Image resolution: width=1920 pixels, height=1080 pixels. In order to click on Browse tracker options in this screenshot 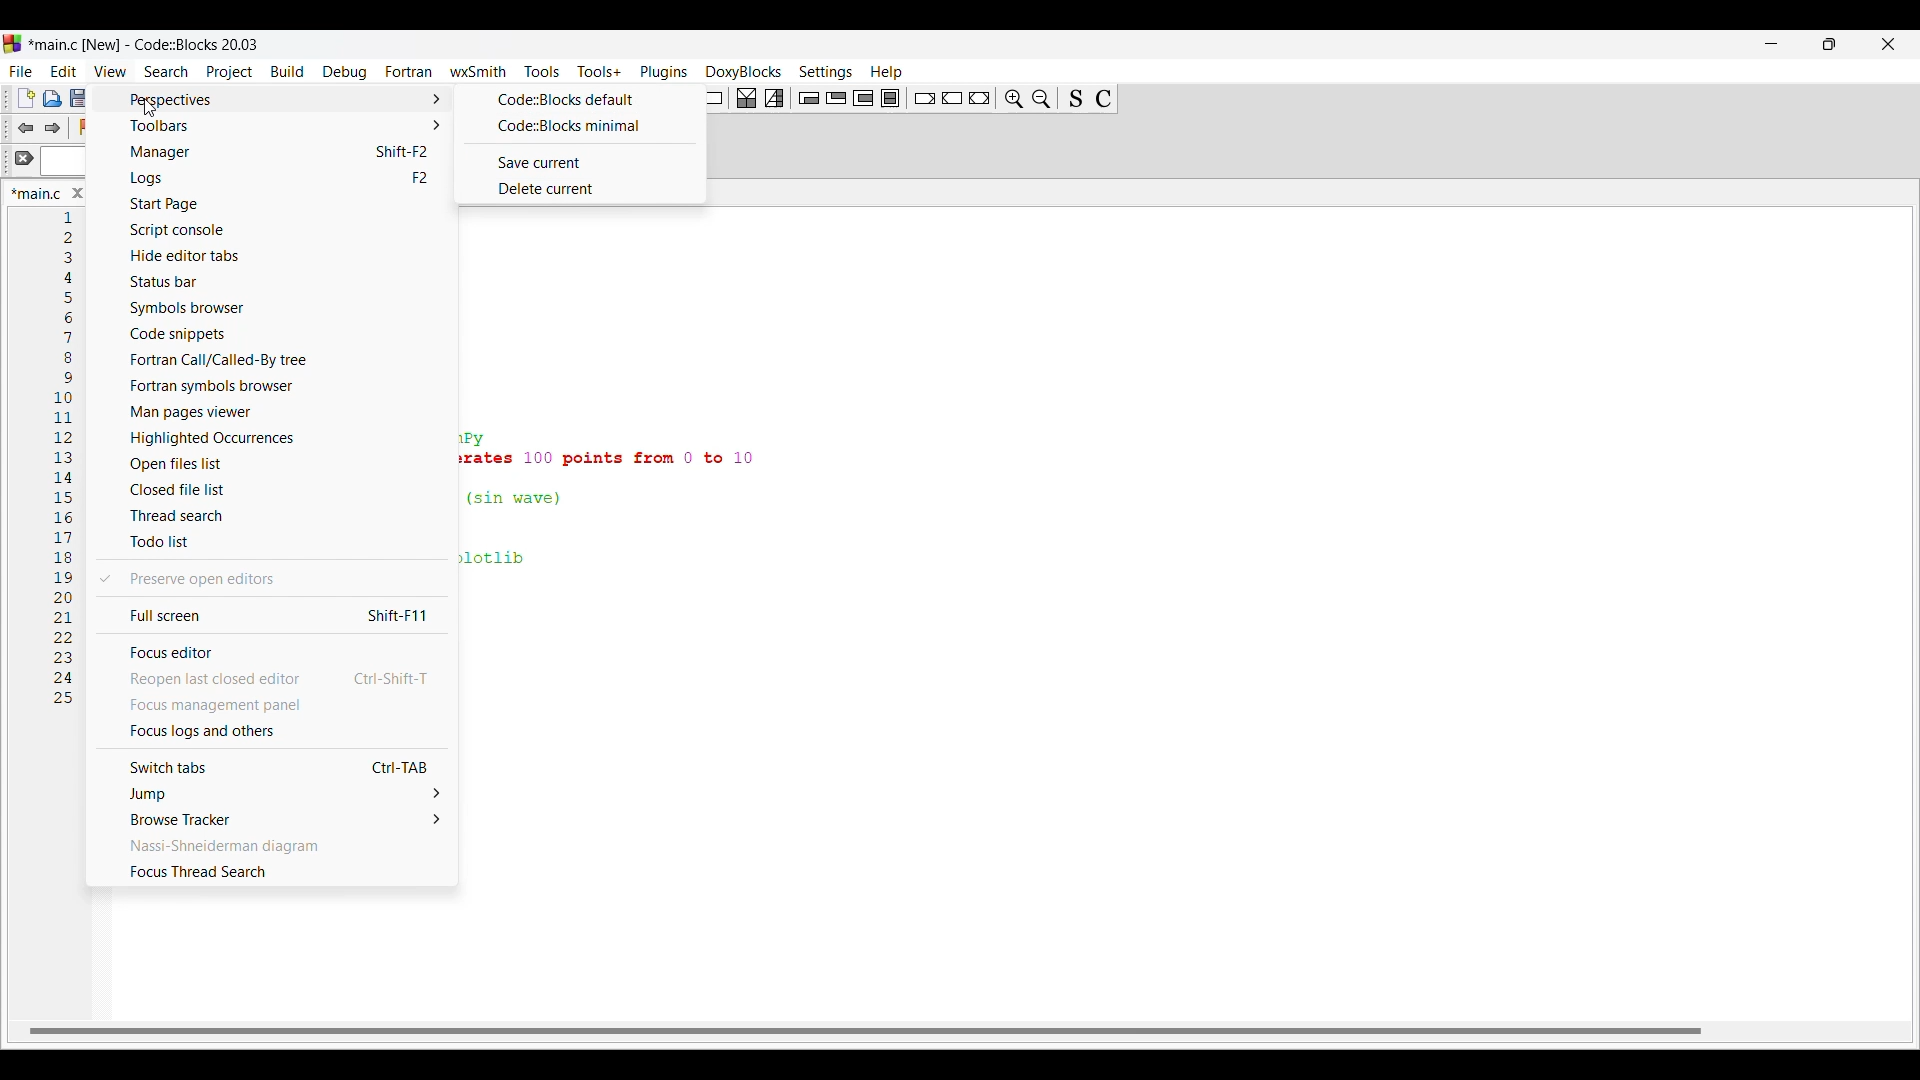, I will do `click(272, 819)`.